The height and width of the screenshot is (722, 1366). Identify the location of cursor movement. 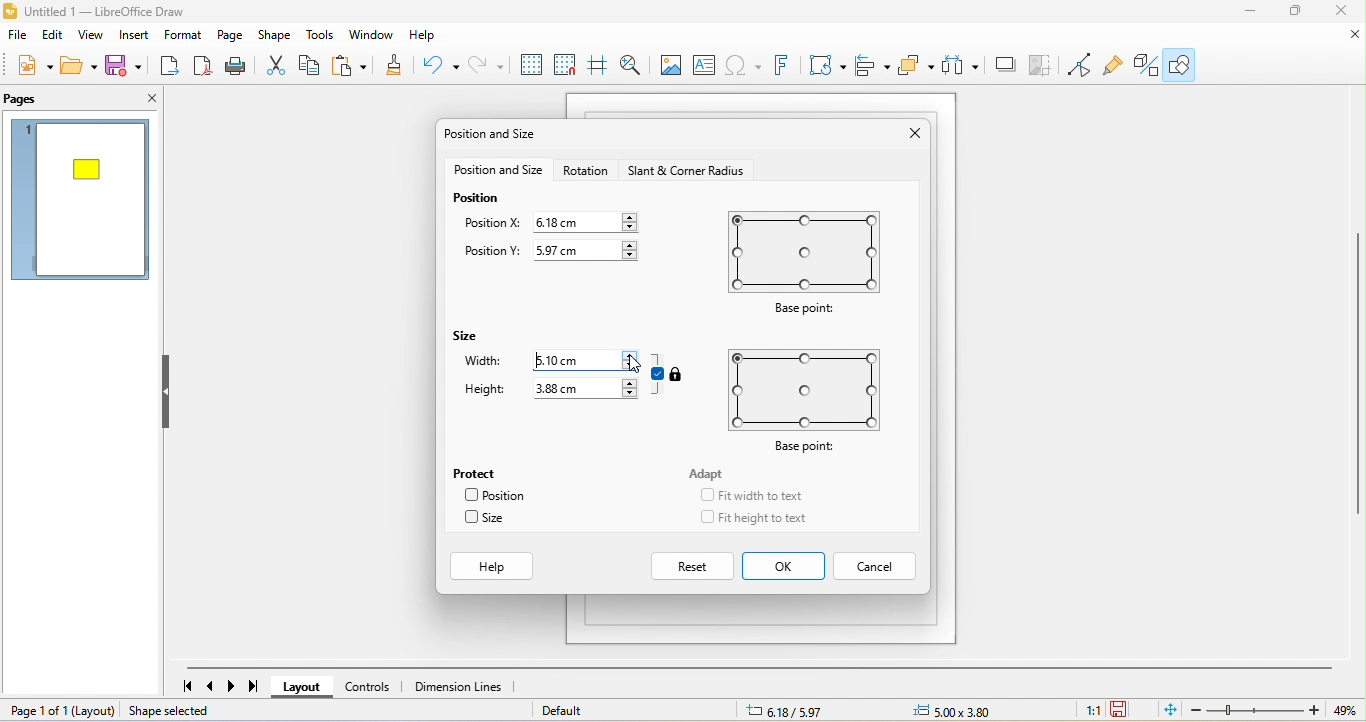
(635, 363).